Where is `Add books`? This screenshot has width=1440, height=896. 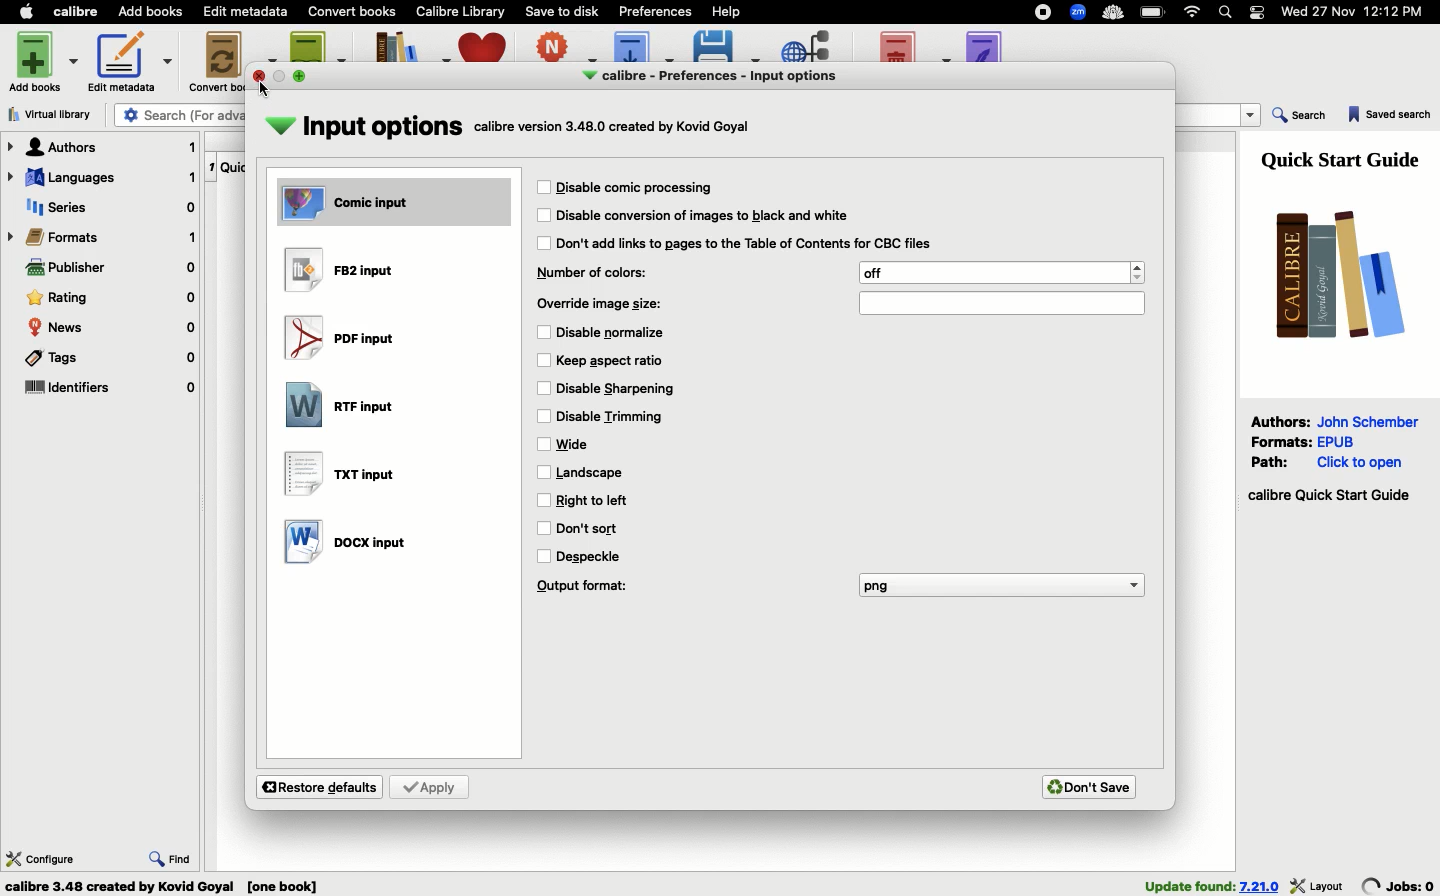 Add books is located at coordinates (151, 13).